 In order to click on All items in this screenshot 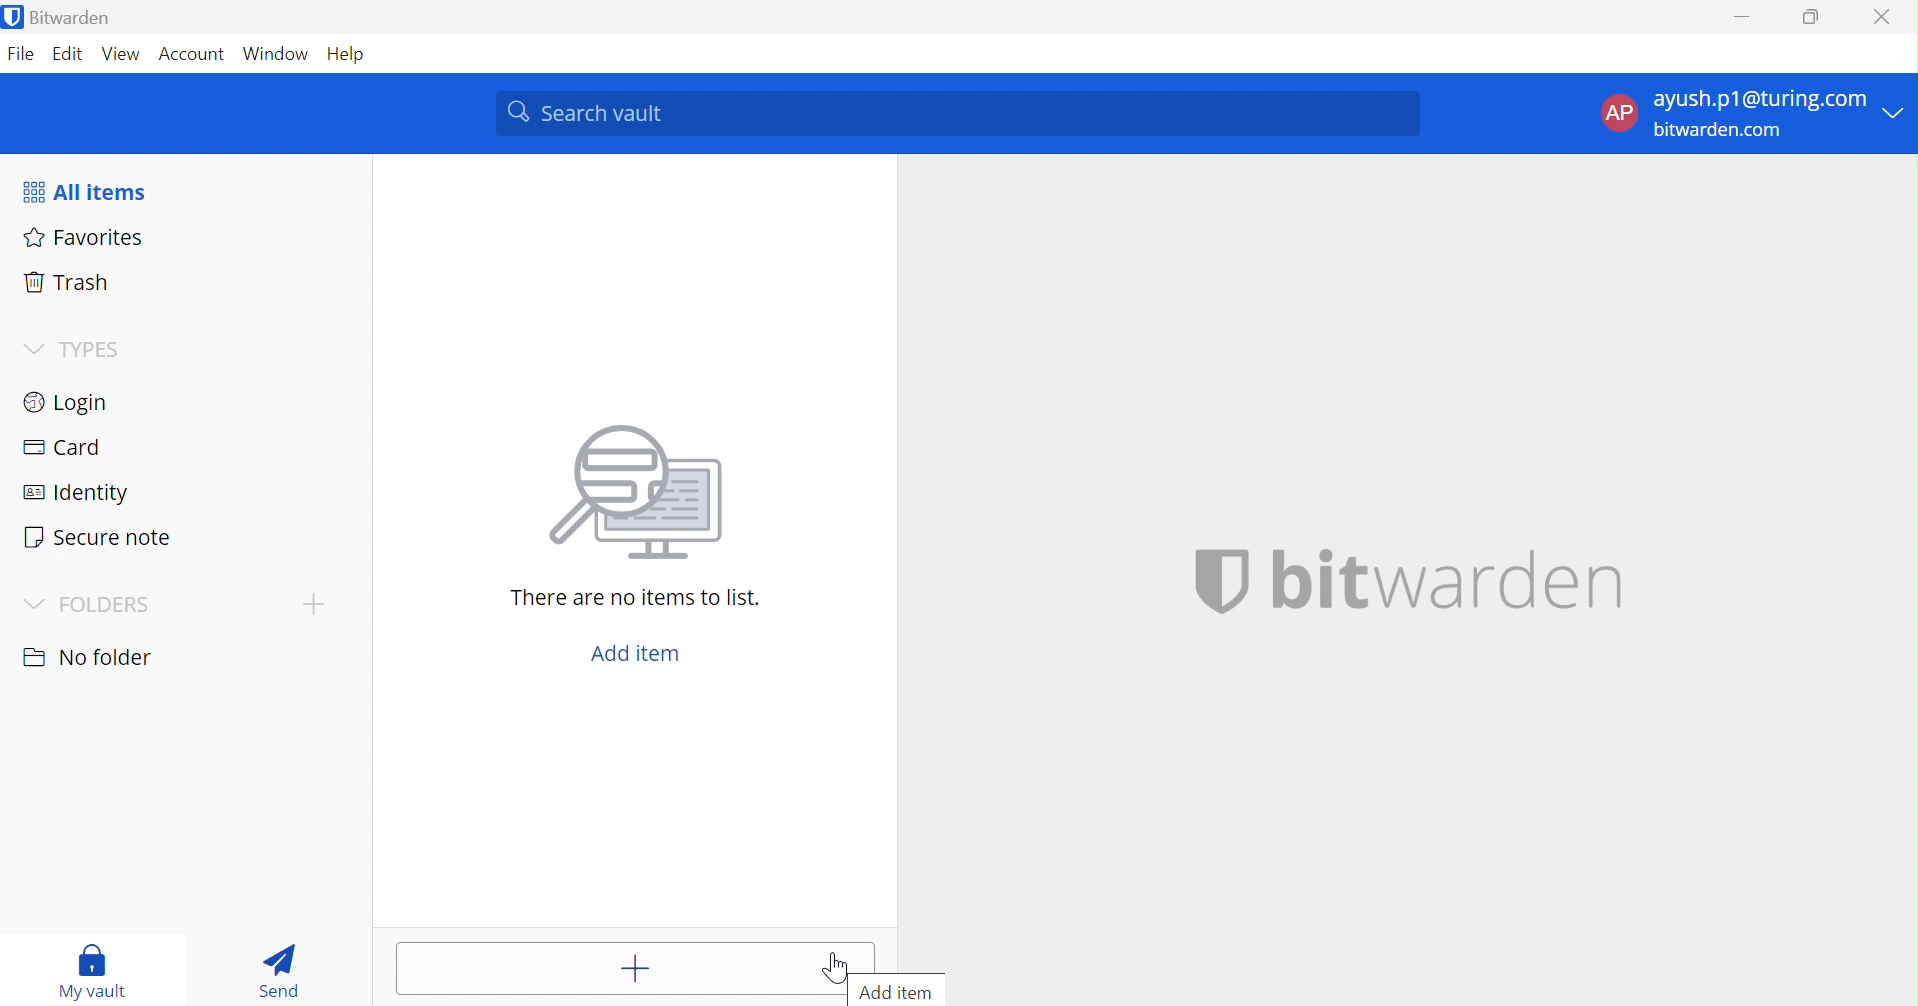, I will do `click(82, 193)`.